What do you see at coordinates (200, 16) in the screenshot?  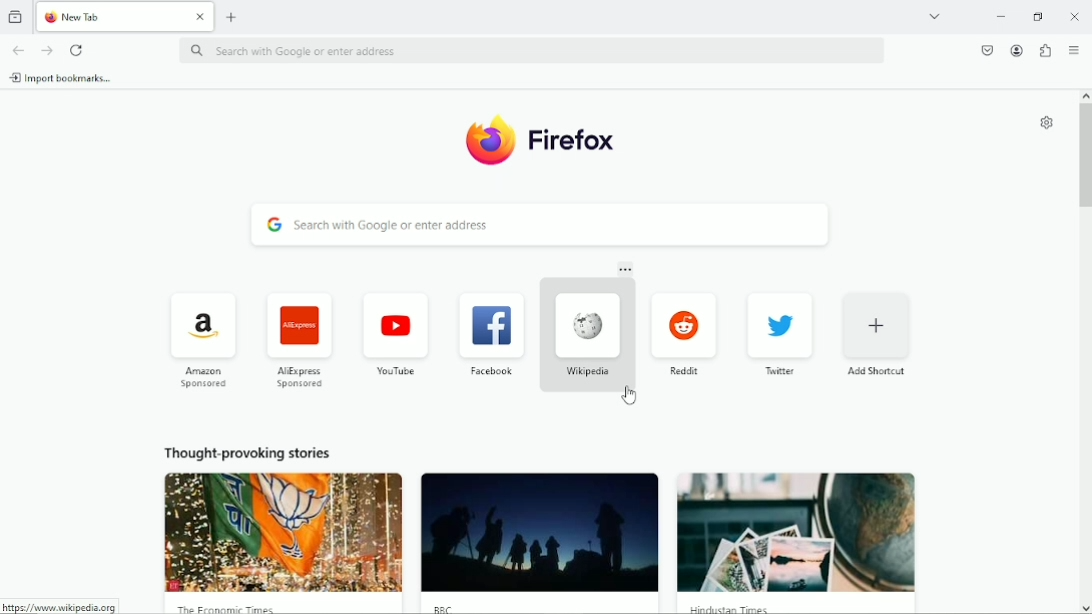 I see `close` at bounding box center [200, 16].